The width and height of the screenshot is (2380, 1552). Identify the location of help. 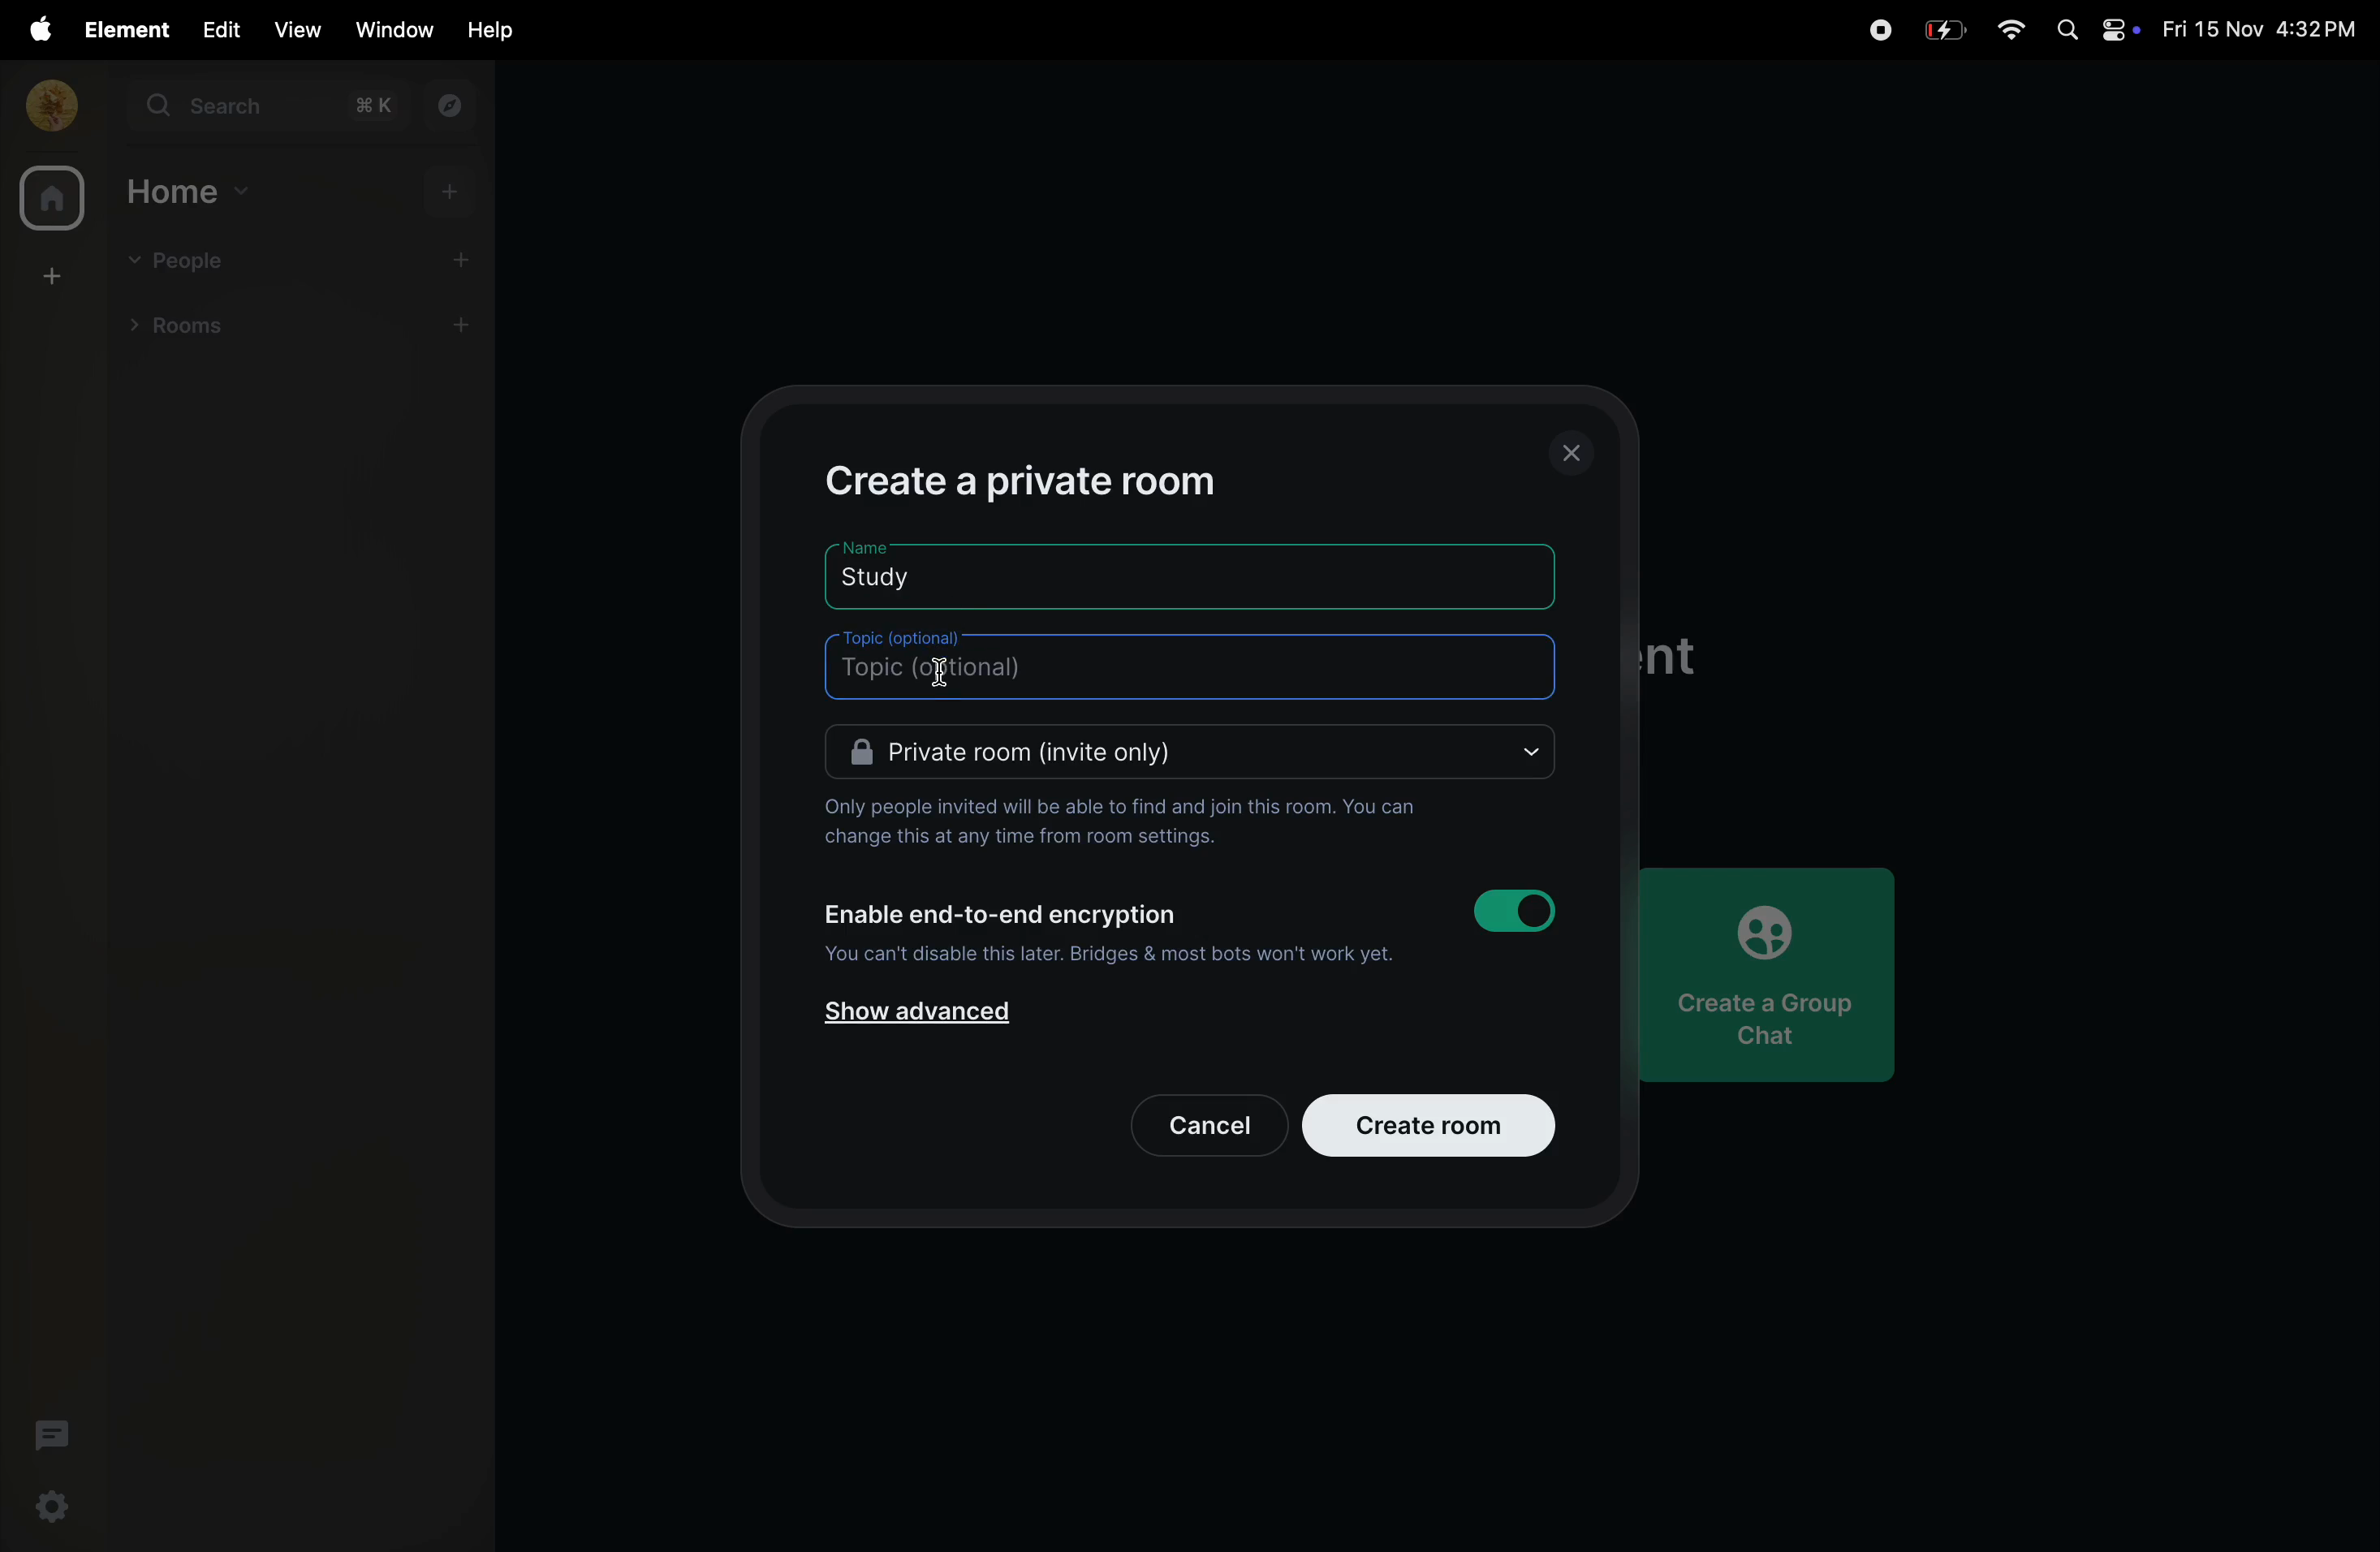
(484, 31).